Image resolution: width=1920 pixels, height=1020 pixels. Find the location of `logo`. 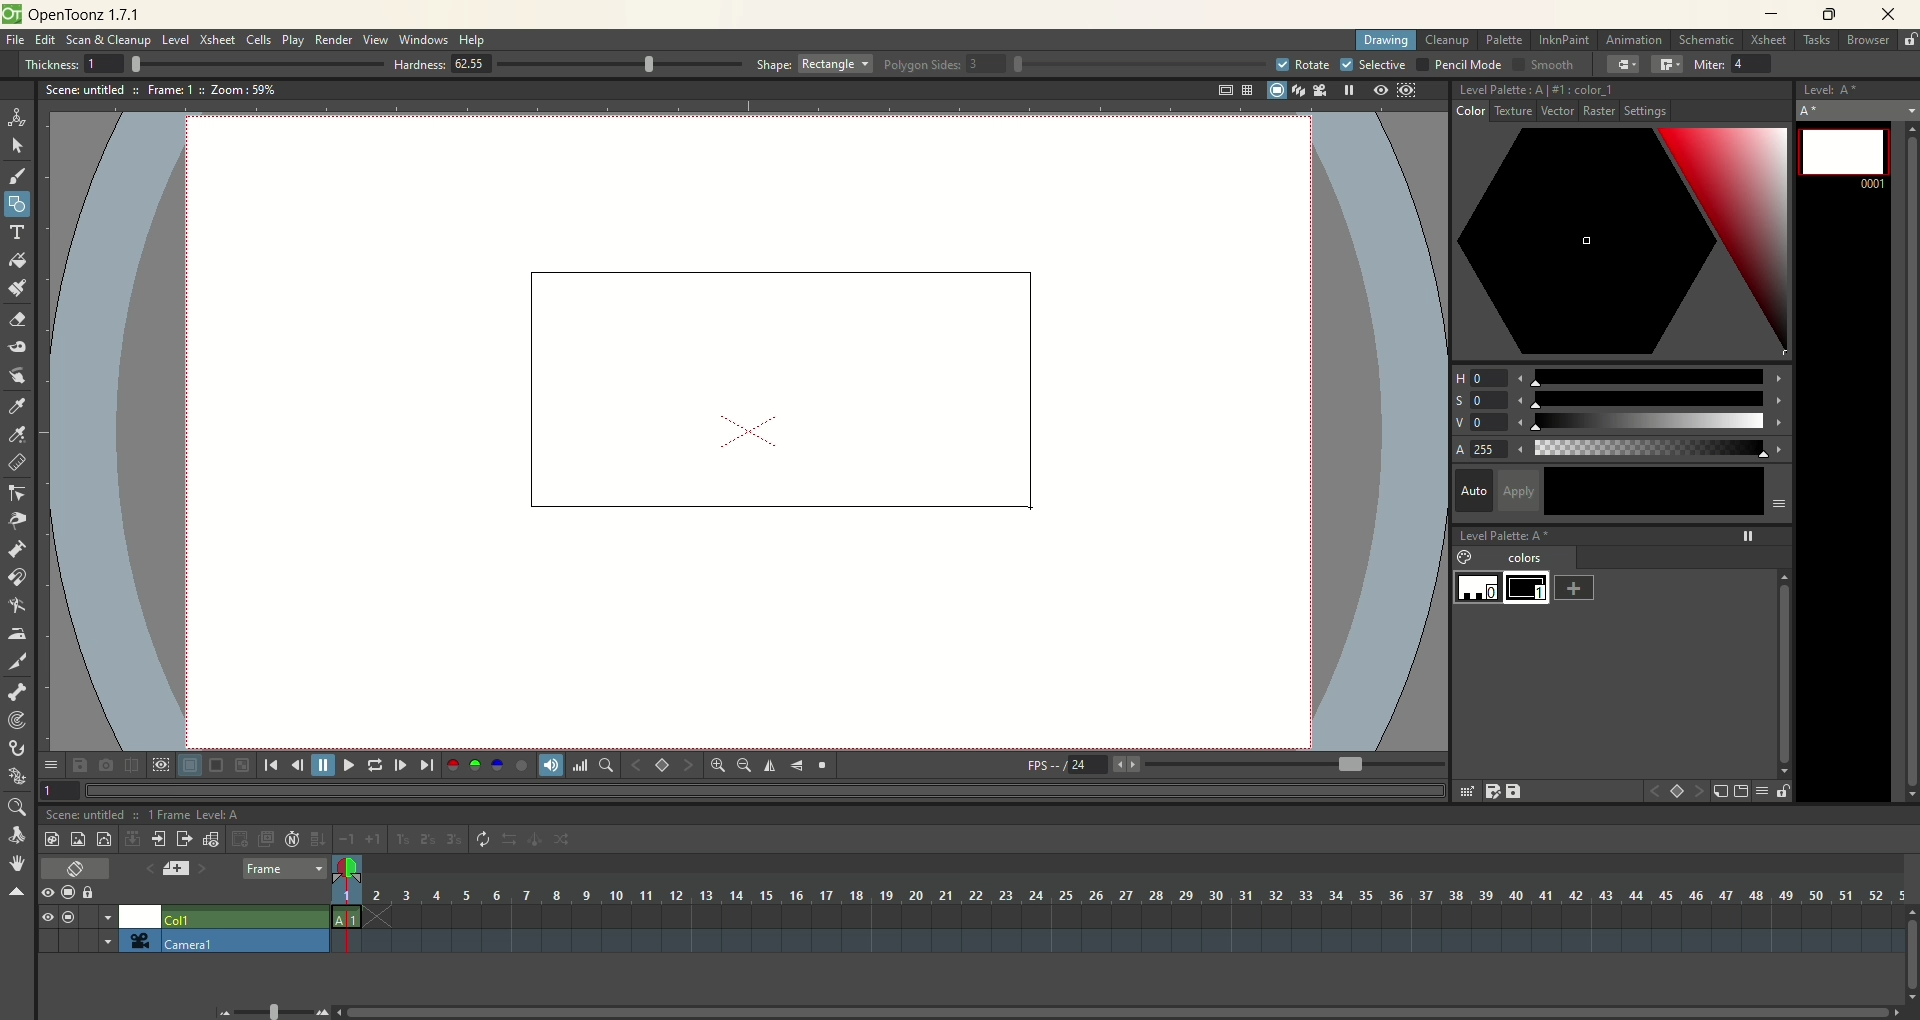

logo is located at coordinates (11, 14).